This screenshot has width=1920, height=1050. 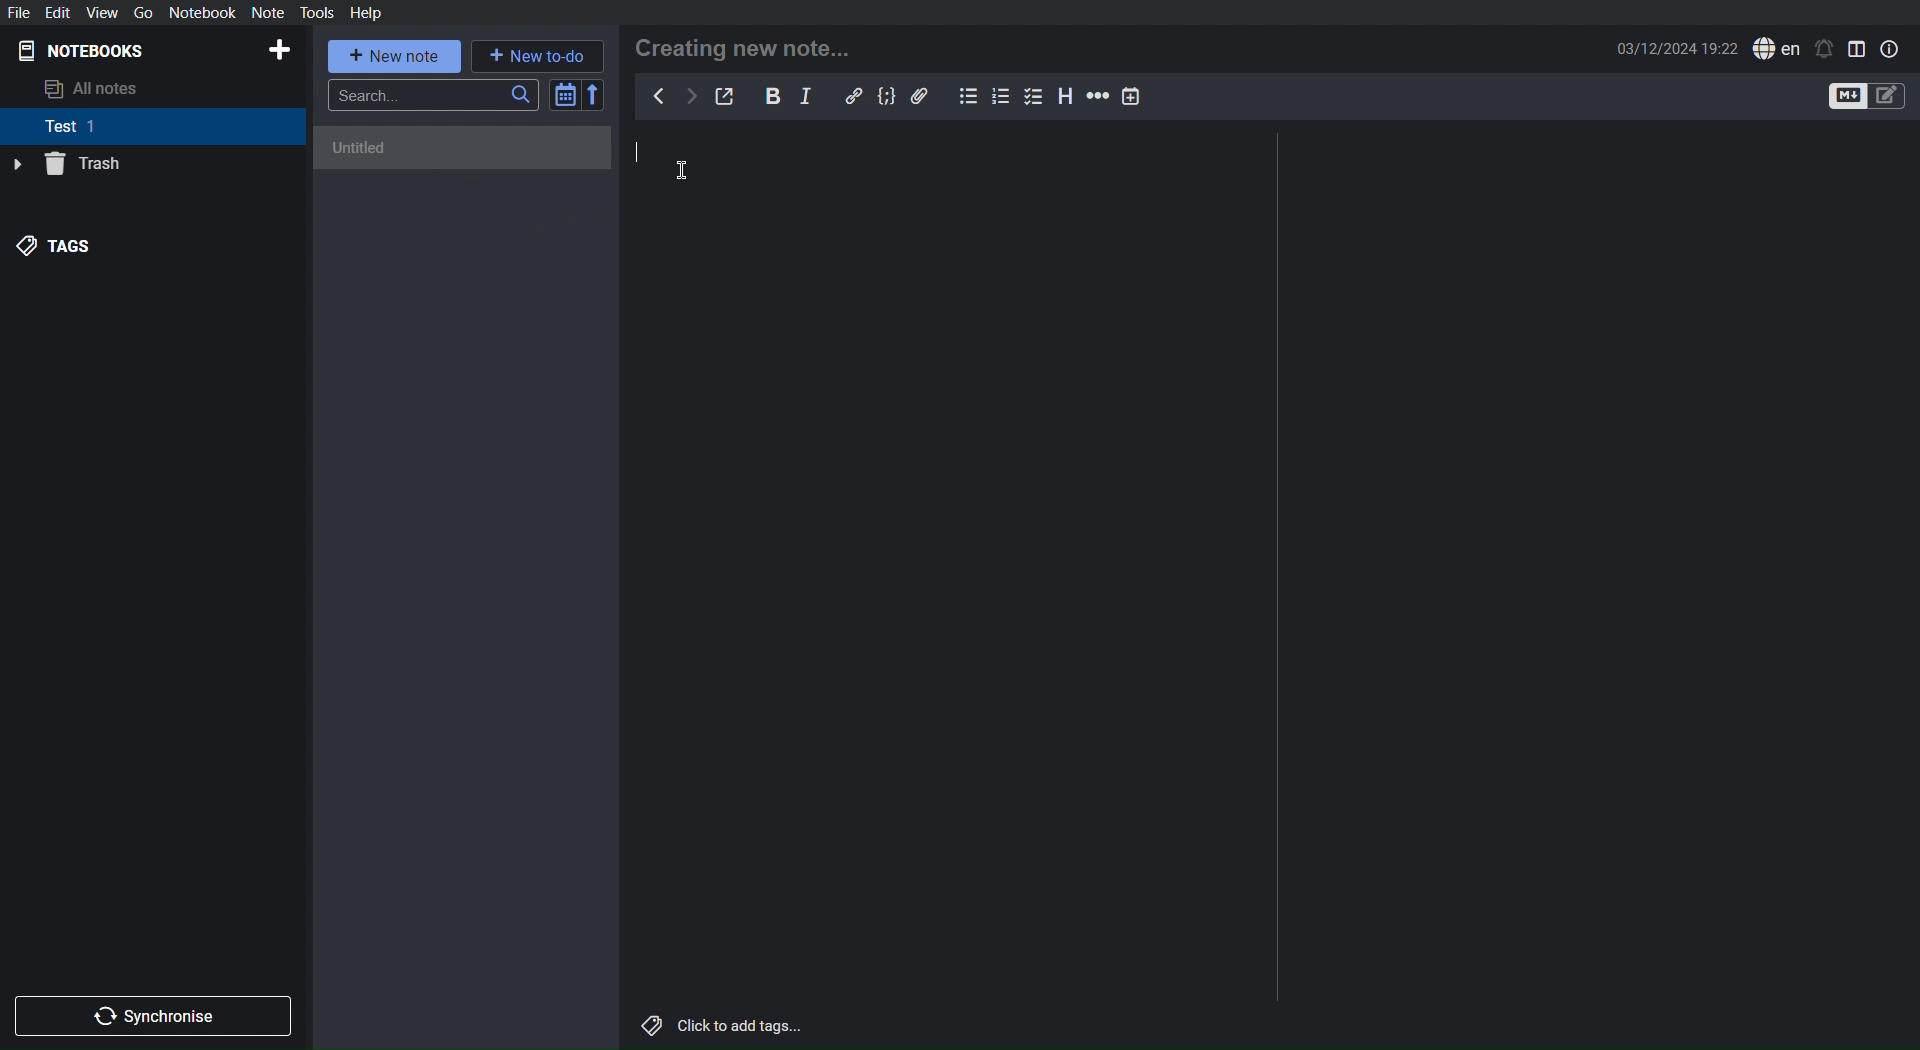 What do you see at coordinates (102, 13) in the screenshot?
I see `View` at bounding box center [102, 13].